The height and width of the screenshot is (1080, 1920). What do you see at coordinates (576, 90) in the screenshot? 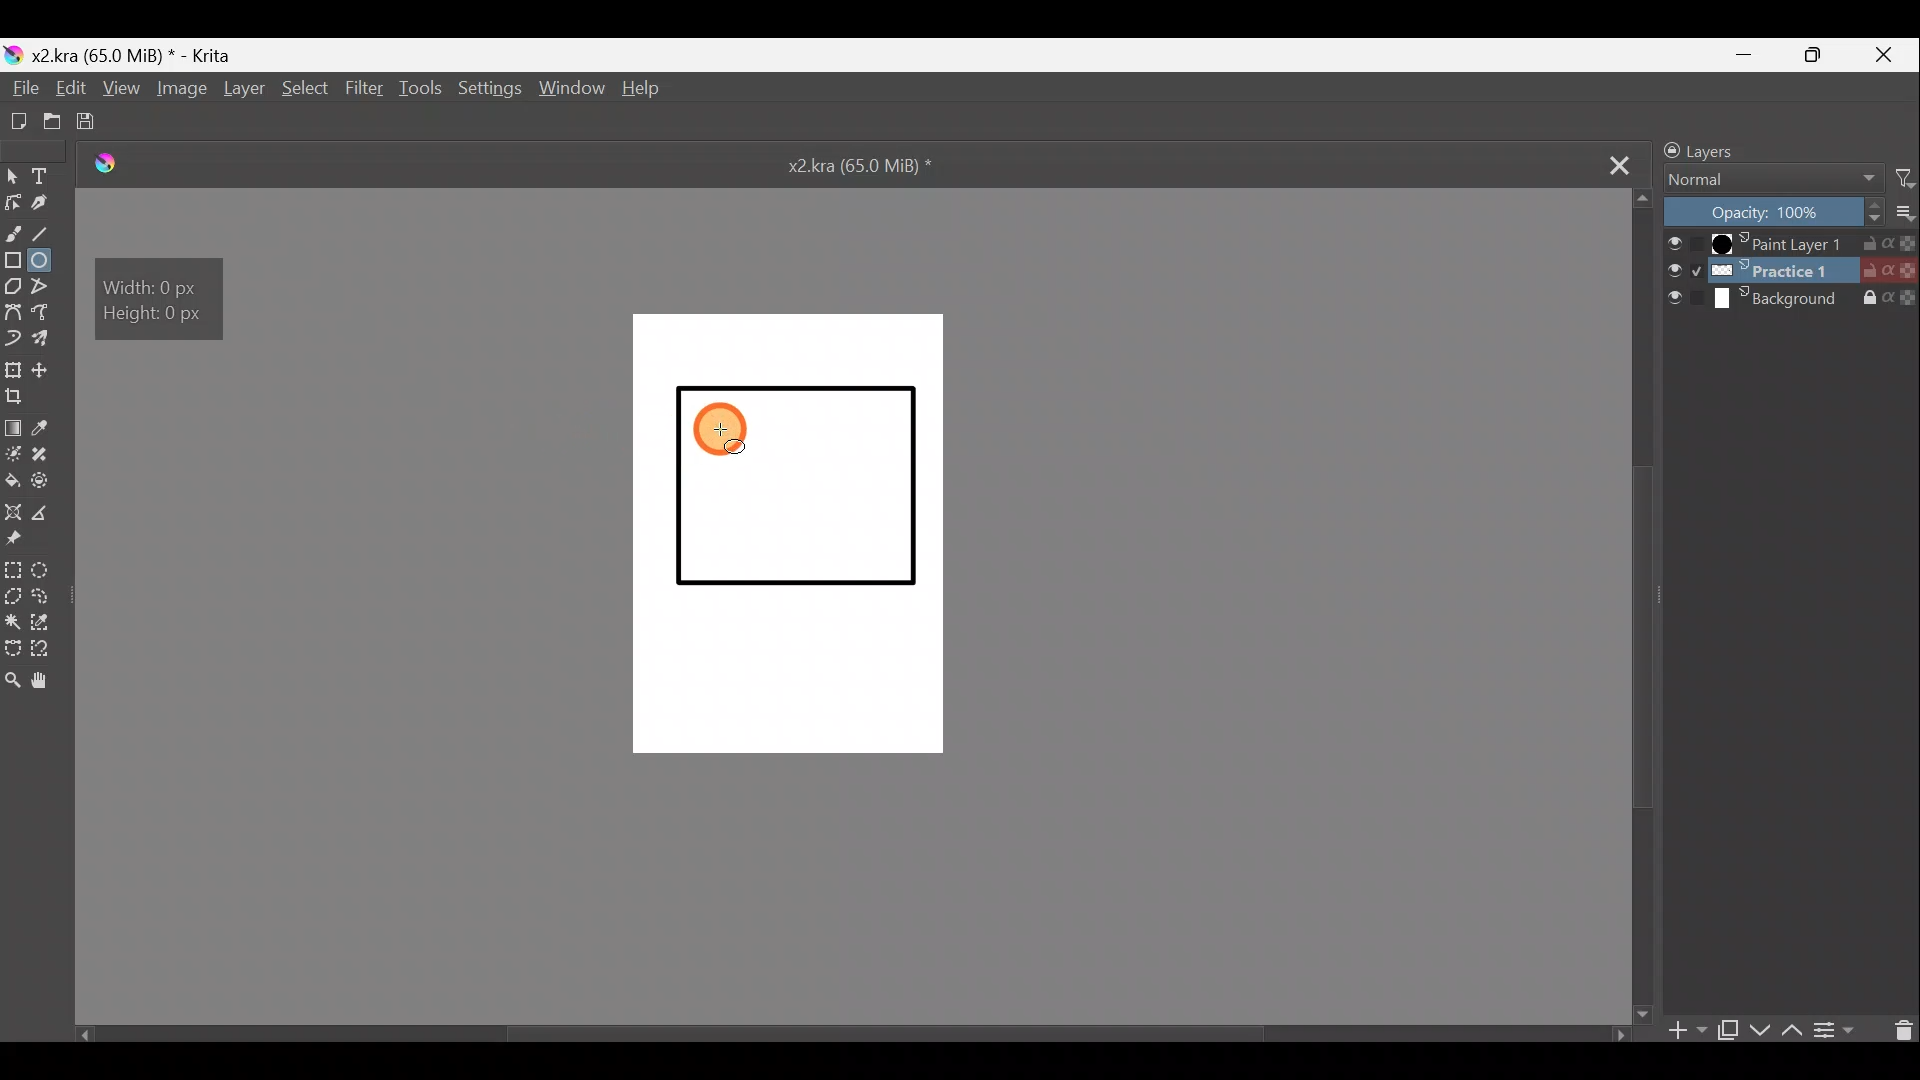
I see `Window` at bounding box center [576, 90].